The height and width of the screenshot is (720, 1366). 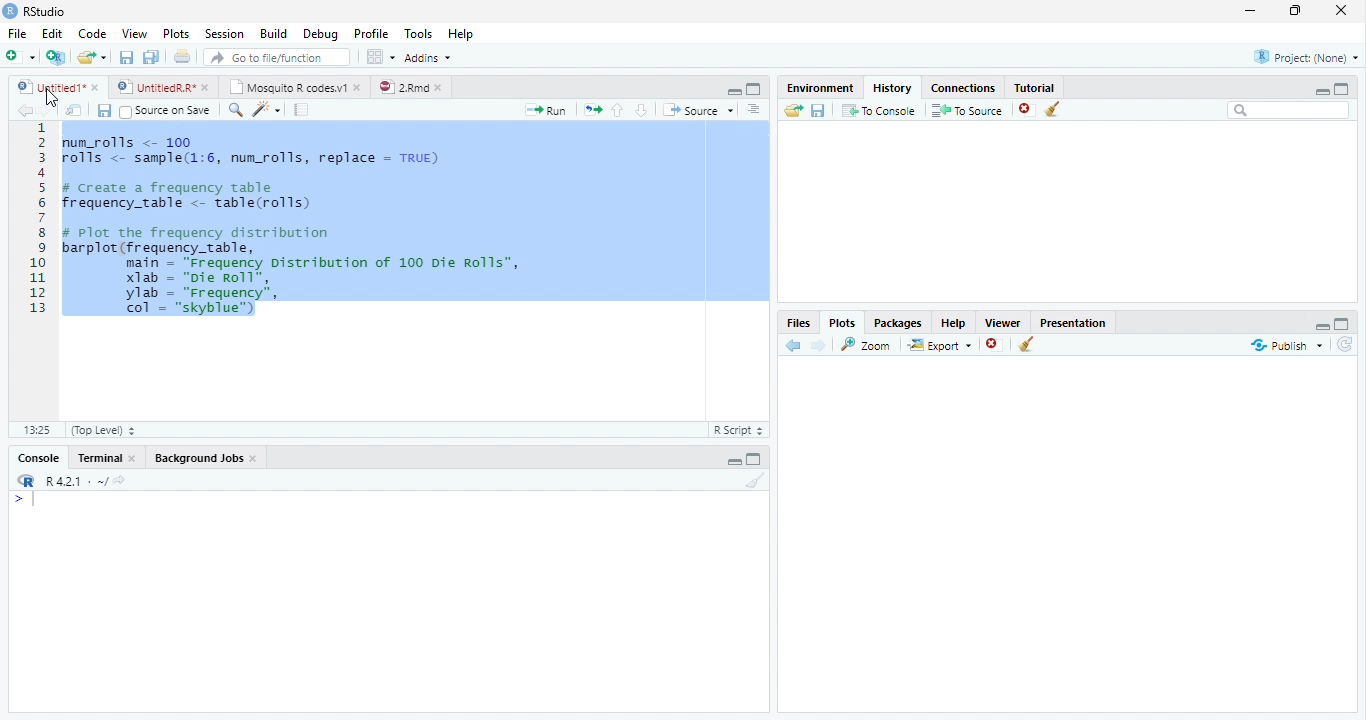 I want to click on Help, so click(x=463, y=33).